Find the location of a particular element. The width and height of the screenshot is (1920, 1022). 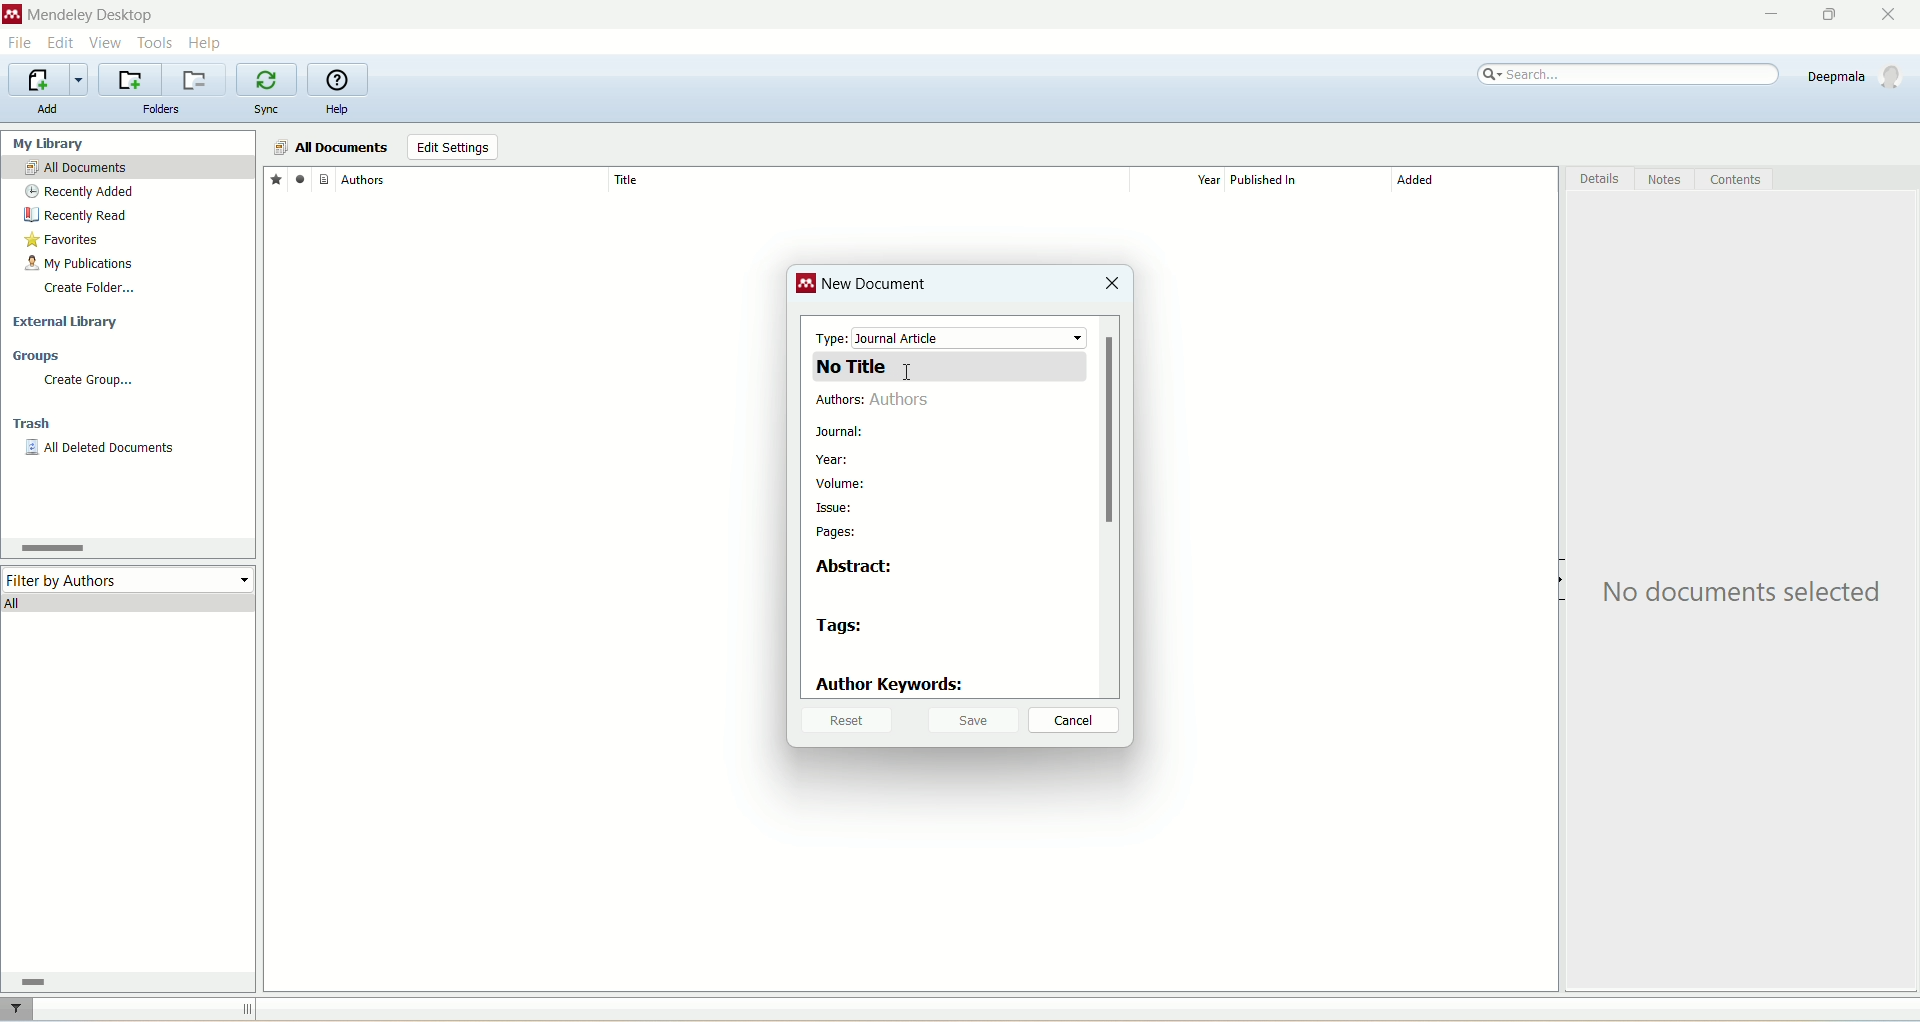

my publication is located at coordinates (83, 265).